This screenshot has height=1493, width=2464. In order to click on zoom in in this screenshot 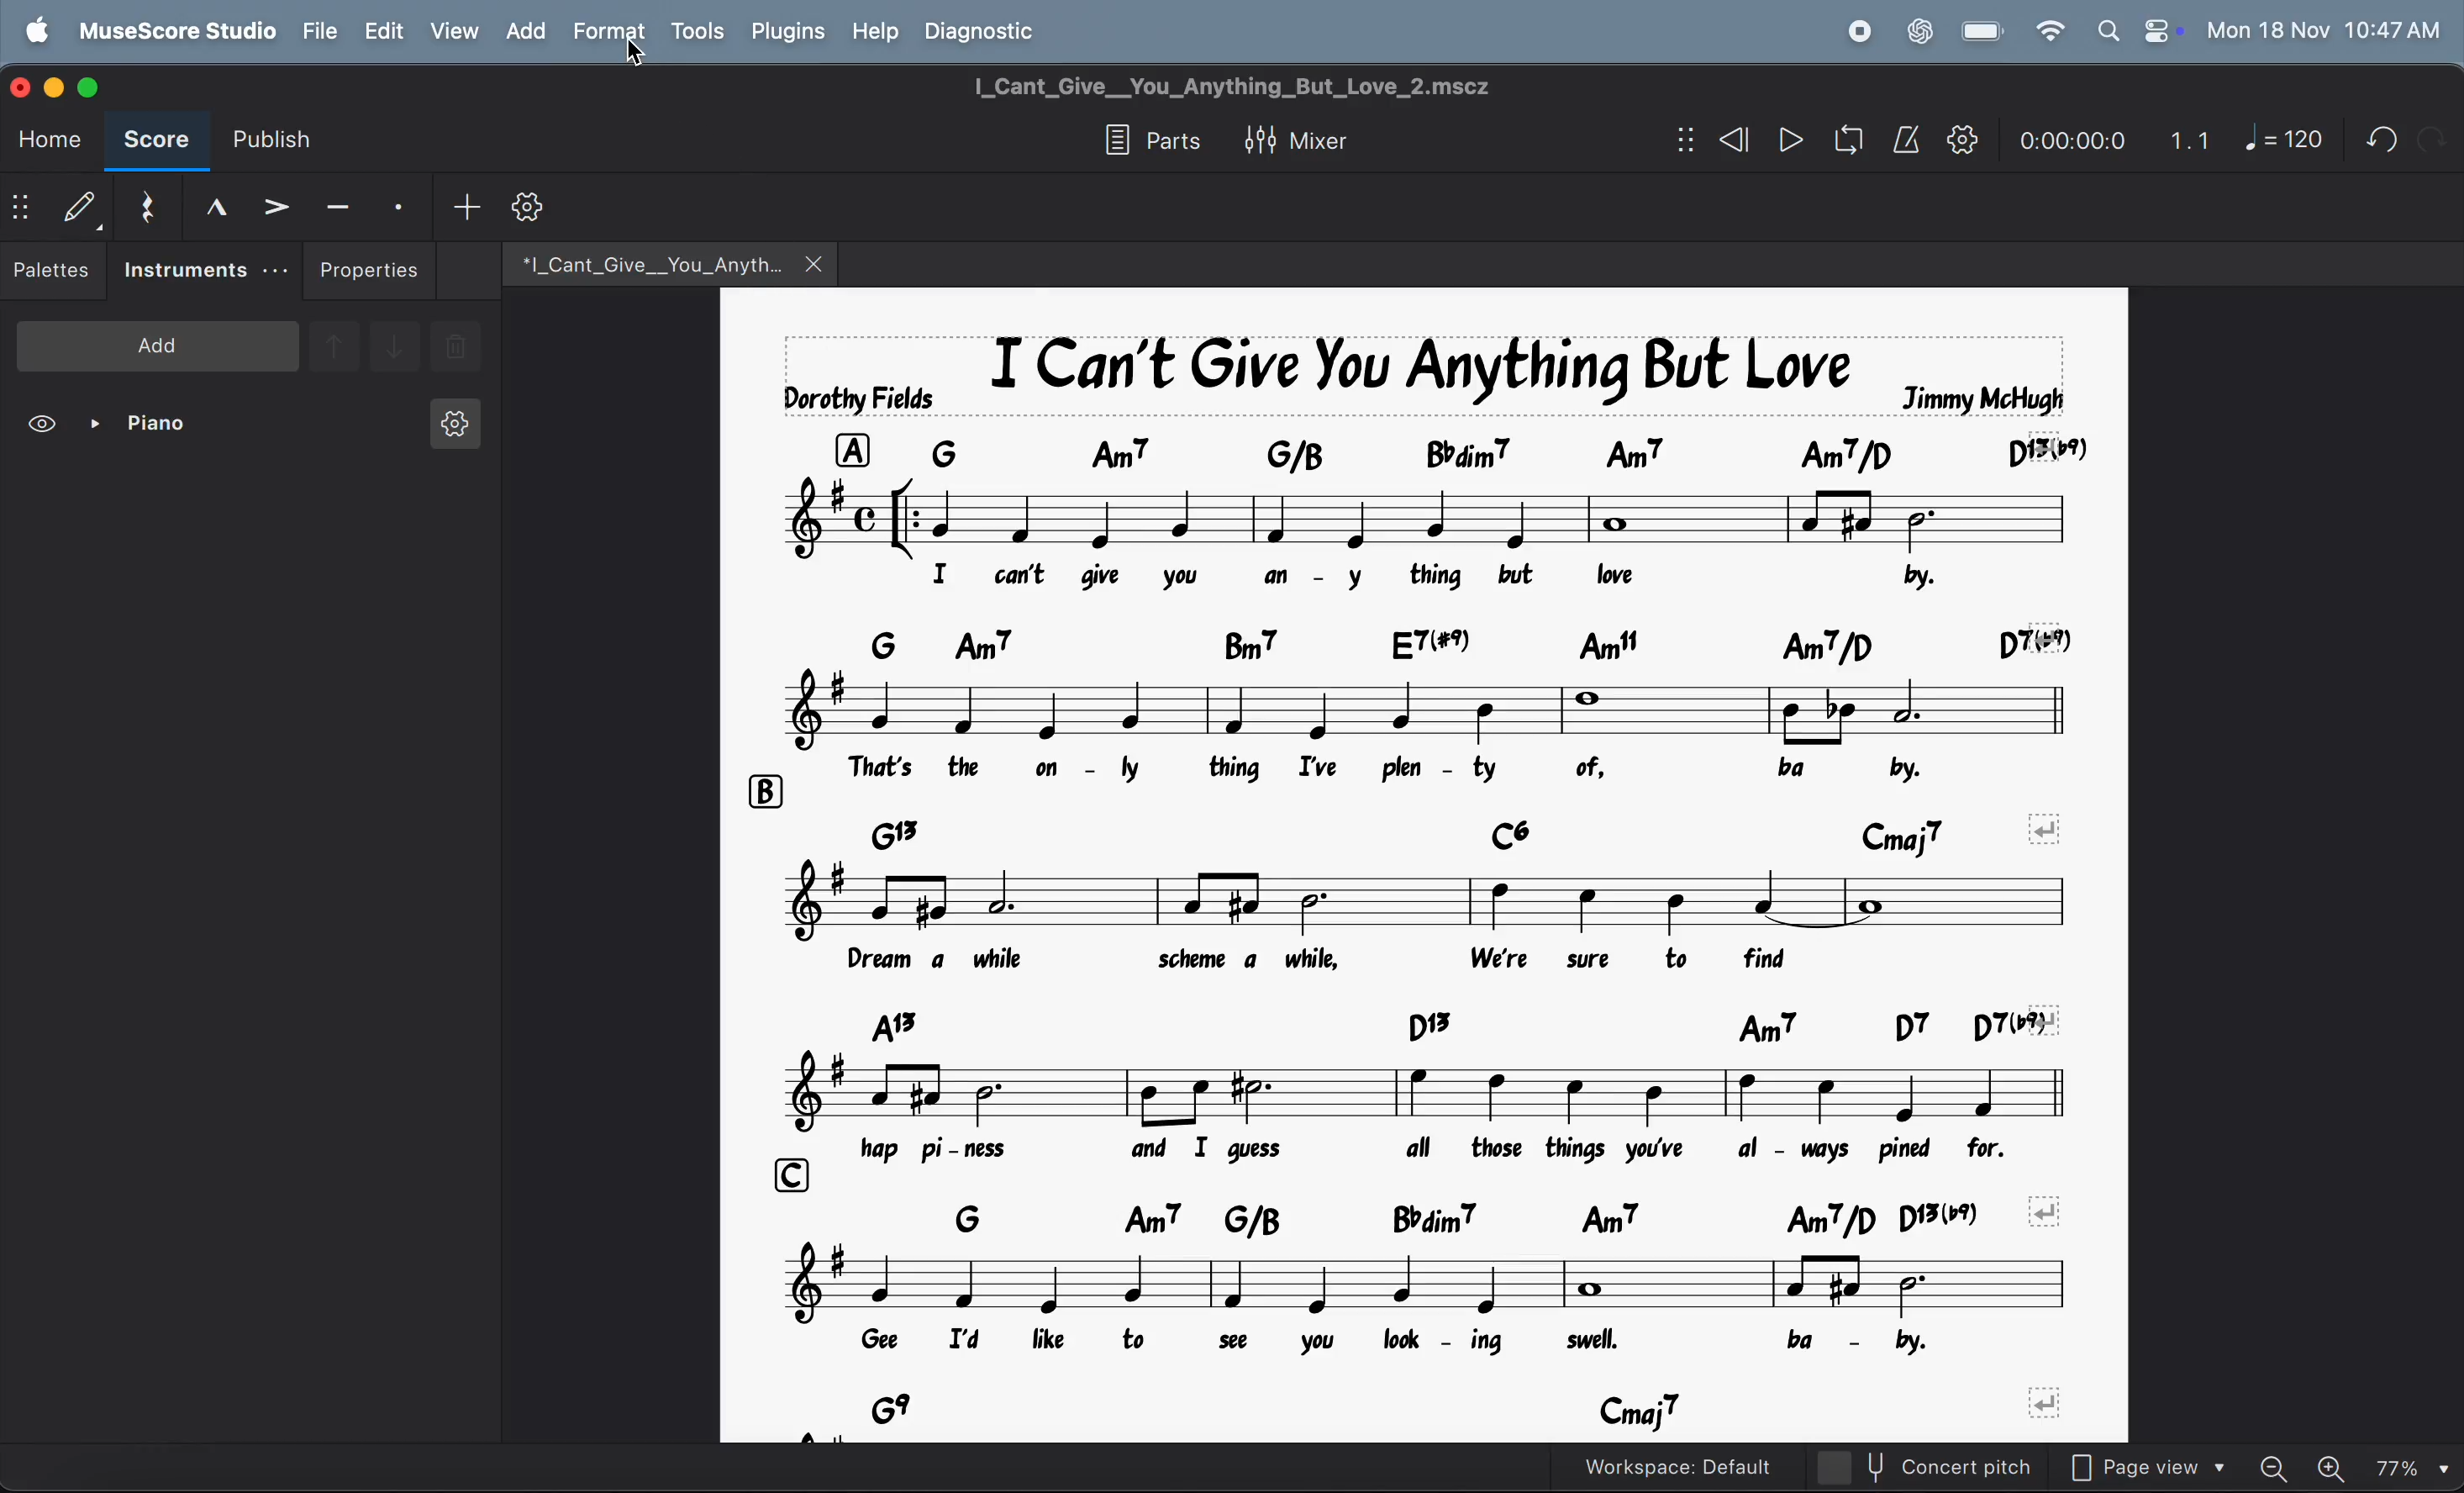, I will do `click(2336, 1464)`.